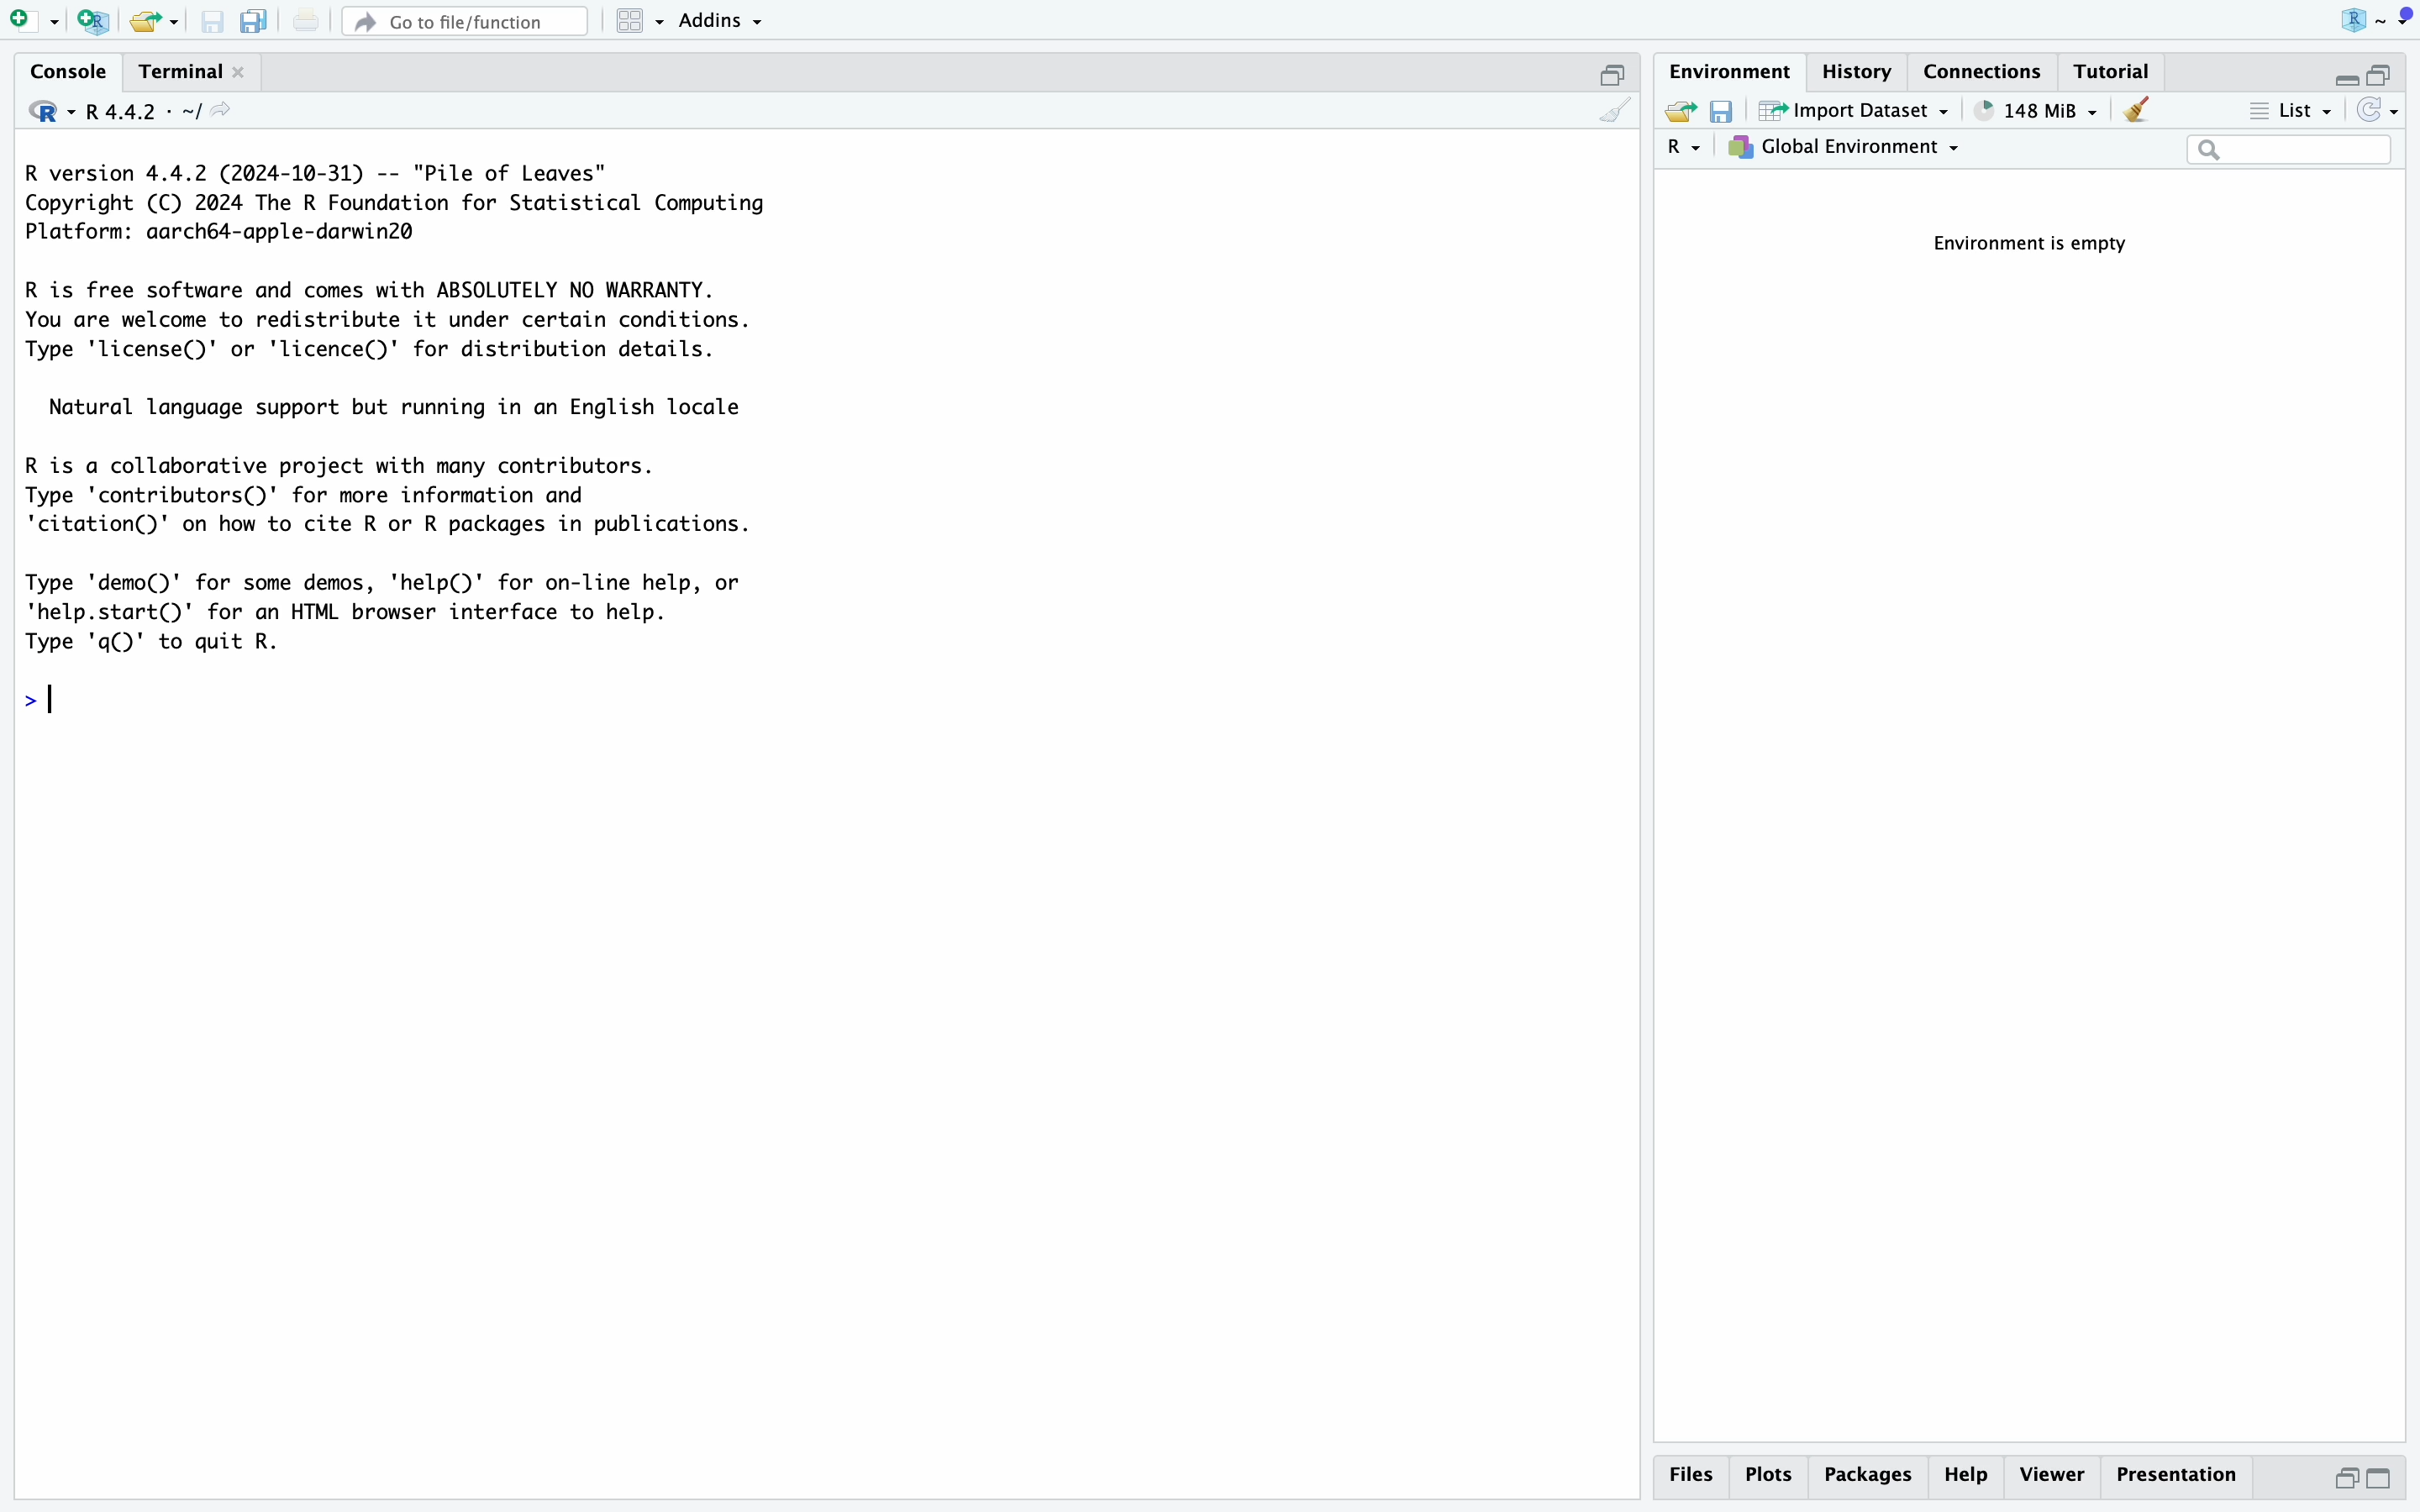  What do you see at coordinates (252, 21) in the screenshot?
I see `save all open documents` at bounding box center [252, 21].